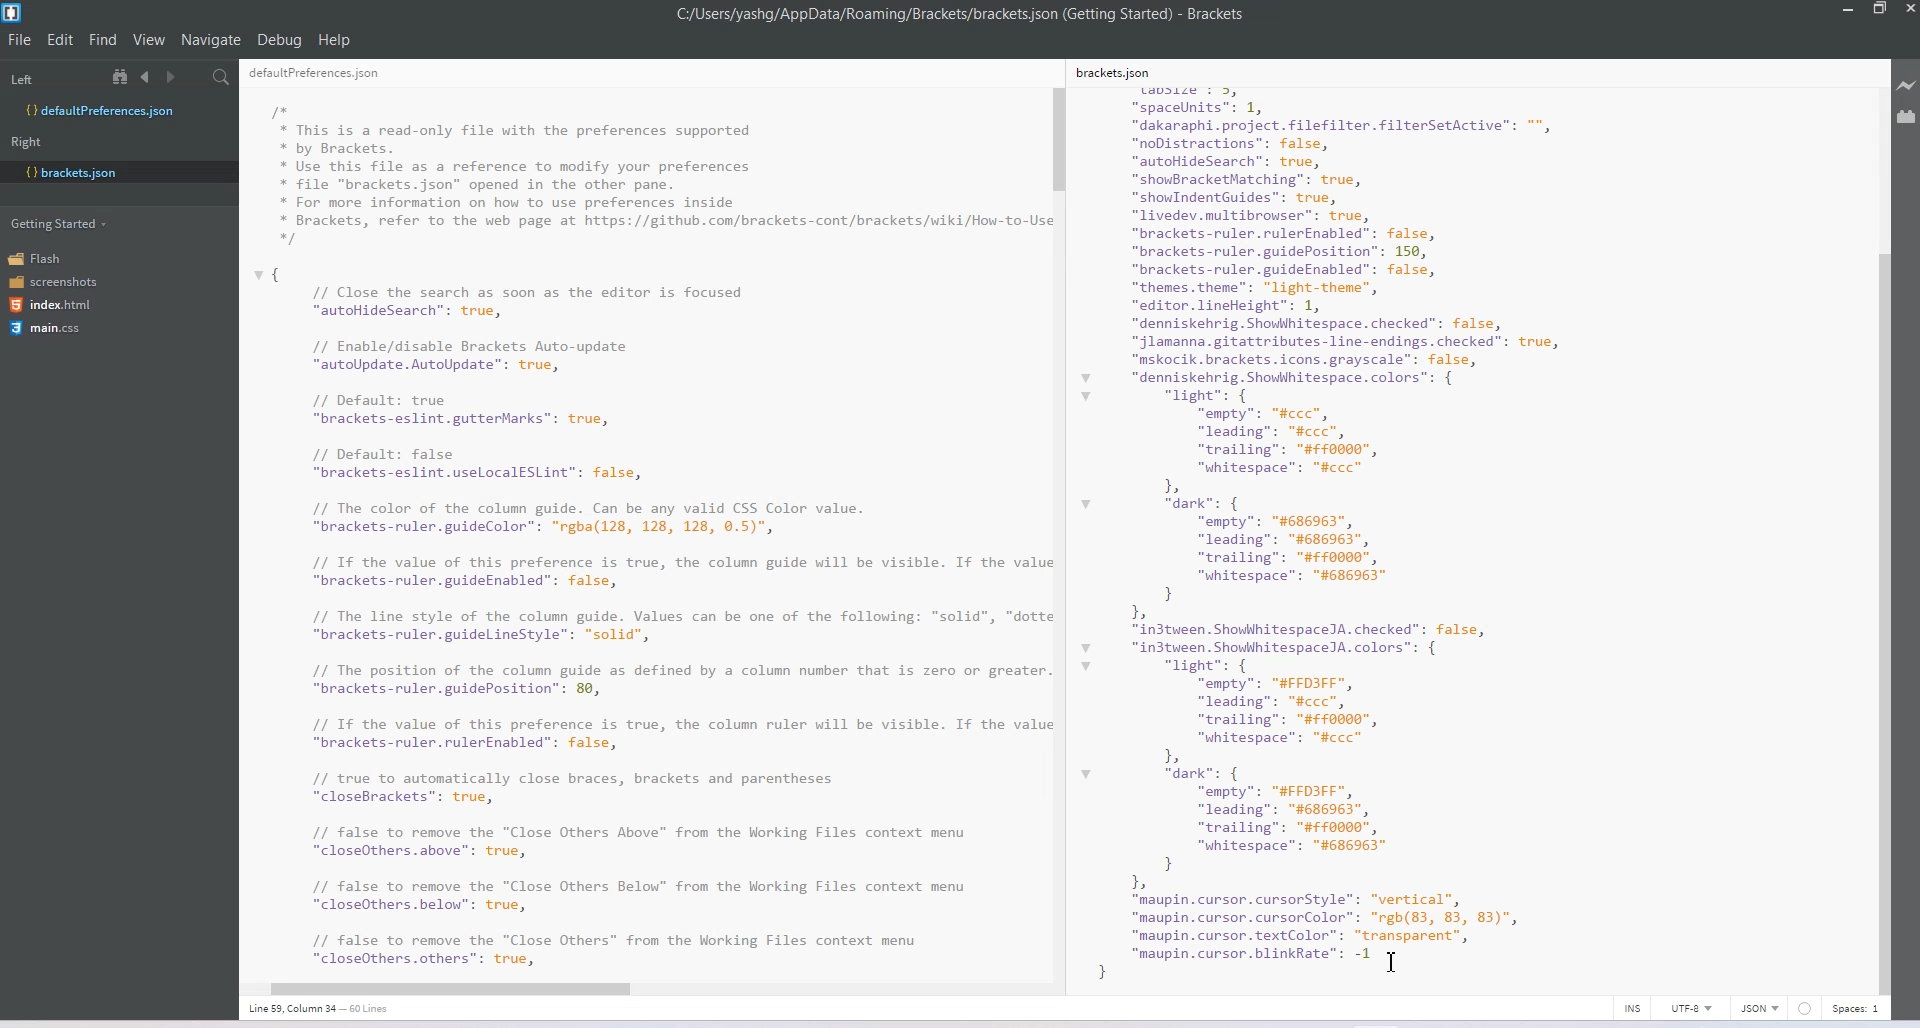 The image size is (1920, 1028). What do you see at coordinates (61, 222) in the screenshot?
I see `Getting Started` at bounding box center [61, 222].